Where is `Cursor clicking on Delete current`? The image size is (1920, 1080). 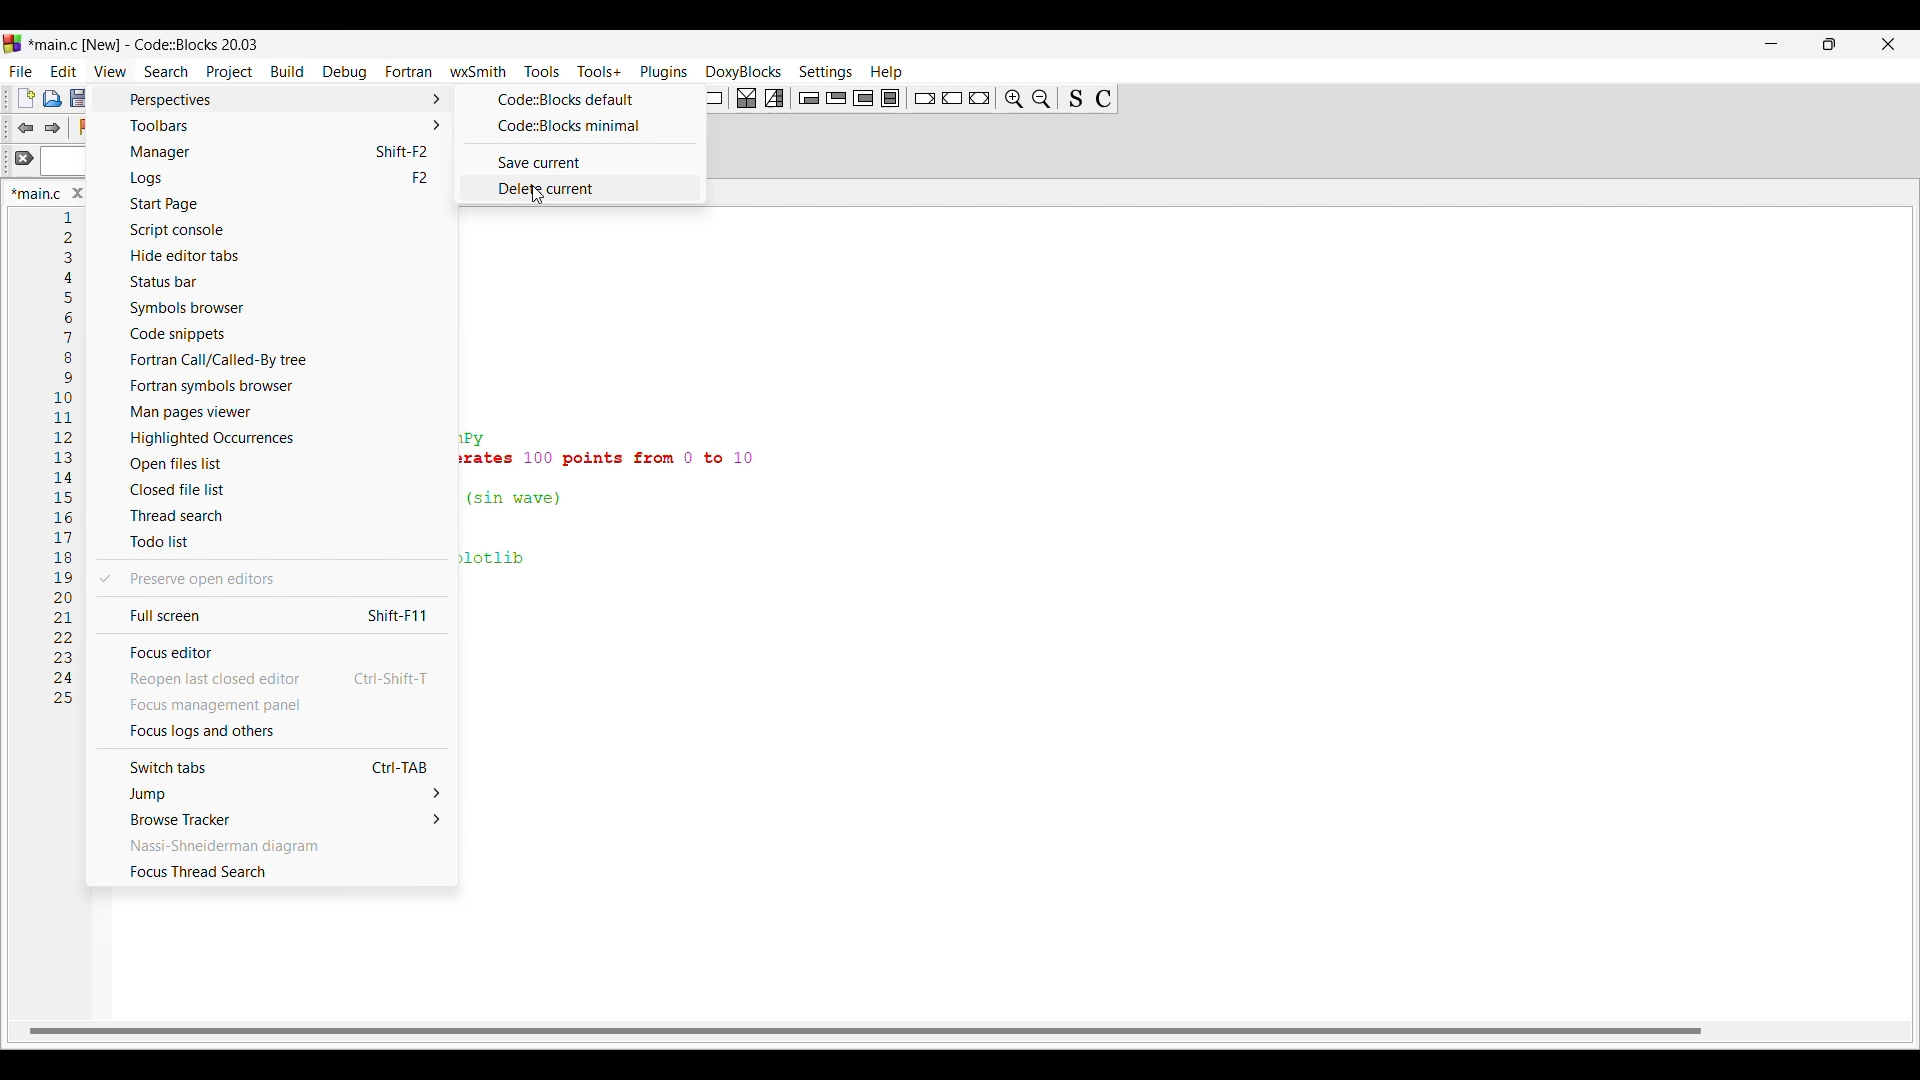 Cursor clicking on Delete current is located at coordinates (537, 195).